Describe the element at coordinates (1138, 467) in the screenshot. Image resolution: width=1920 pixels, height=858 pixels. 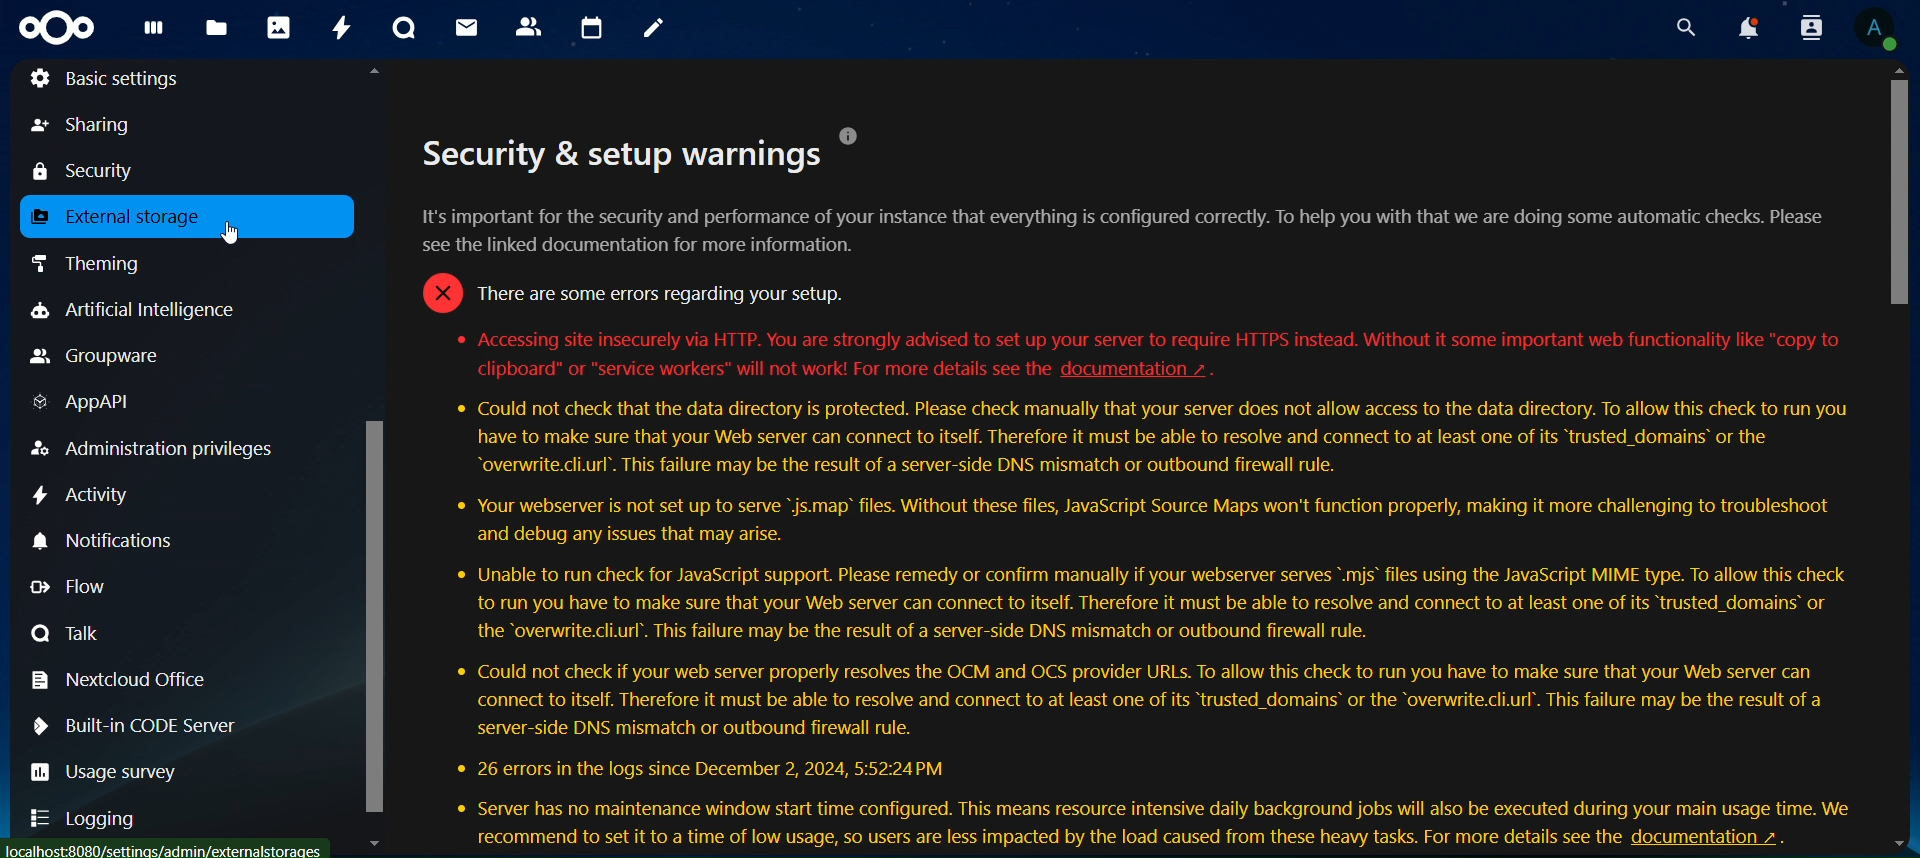
I see `. . [J]
Security & setup warnings
] It's important for the security and performance of your instance that everything is configured correctly. To help you with that we are doing some automatic checks. Please
see the linked documentation for more information.
[x] There are some errors regarding your setup.
e

* Accessing site insecurely via HTTP. You are strongly advised to set up your server to require HTTPS instead. Without it some important web functionality like “copy to
clipboard" or "service workers" will not work! For more details see the documentation ~ .

* Could not check that the data directory is protected. Please check manually that your server does not allow access to the data directory. To allow this check to run you

leges have to make sure that your Web server can connect to itself. Therefore it must be able to resolve and connect to at least one of its “trusted_domains’ or the
“overwrite.cli.url’. This failure may be the result of a server-side DNS mismatch or outbound firewall rule.

* Your webserver is not set up to serve "js.map’ files. Without these files, JavaScript Source Maps won't function properly, making it more challenging to troubleshoot
and debug any issues that may arise.

* Unable to run check for JavaScript support. Please remedy or confirm manually if your webserver serves ".mjs’ files using the JavaScript MIME type. To allow this check
to run you have to make sure that your Web server can connect to itself. Therefore it must be able to resolve and connect to at least one of its “trusted_domains™ or
the “overwrite cli.url’. This failure may be the result of a server-side DNS mismatch or outbound firewall rule.

* Could not check if your web server properly resolves the OCM and OCS provider URLs. To allow this check to run you have to make sure that your Web server can
connect to itself. Therefore it must be able to resolve and connect to at least one of its “trusted_domains™ or the “overwrite.cli.url’. This failure may be the result of a

: server-side DNS mismatch or outbound firewall rule.
* 26 errors in the logs since December 2, 2024, 5:52:24 PM
* Server has no maintenance window start time configured. This means resource intensive daily background jobs will also be executed during your main usage time. We
_ recommend to set it to a time of low usage. so users are less impacted by the load caused from these heavy tasks. For more details see the documentation ~ .` at that location.